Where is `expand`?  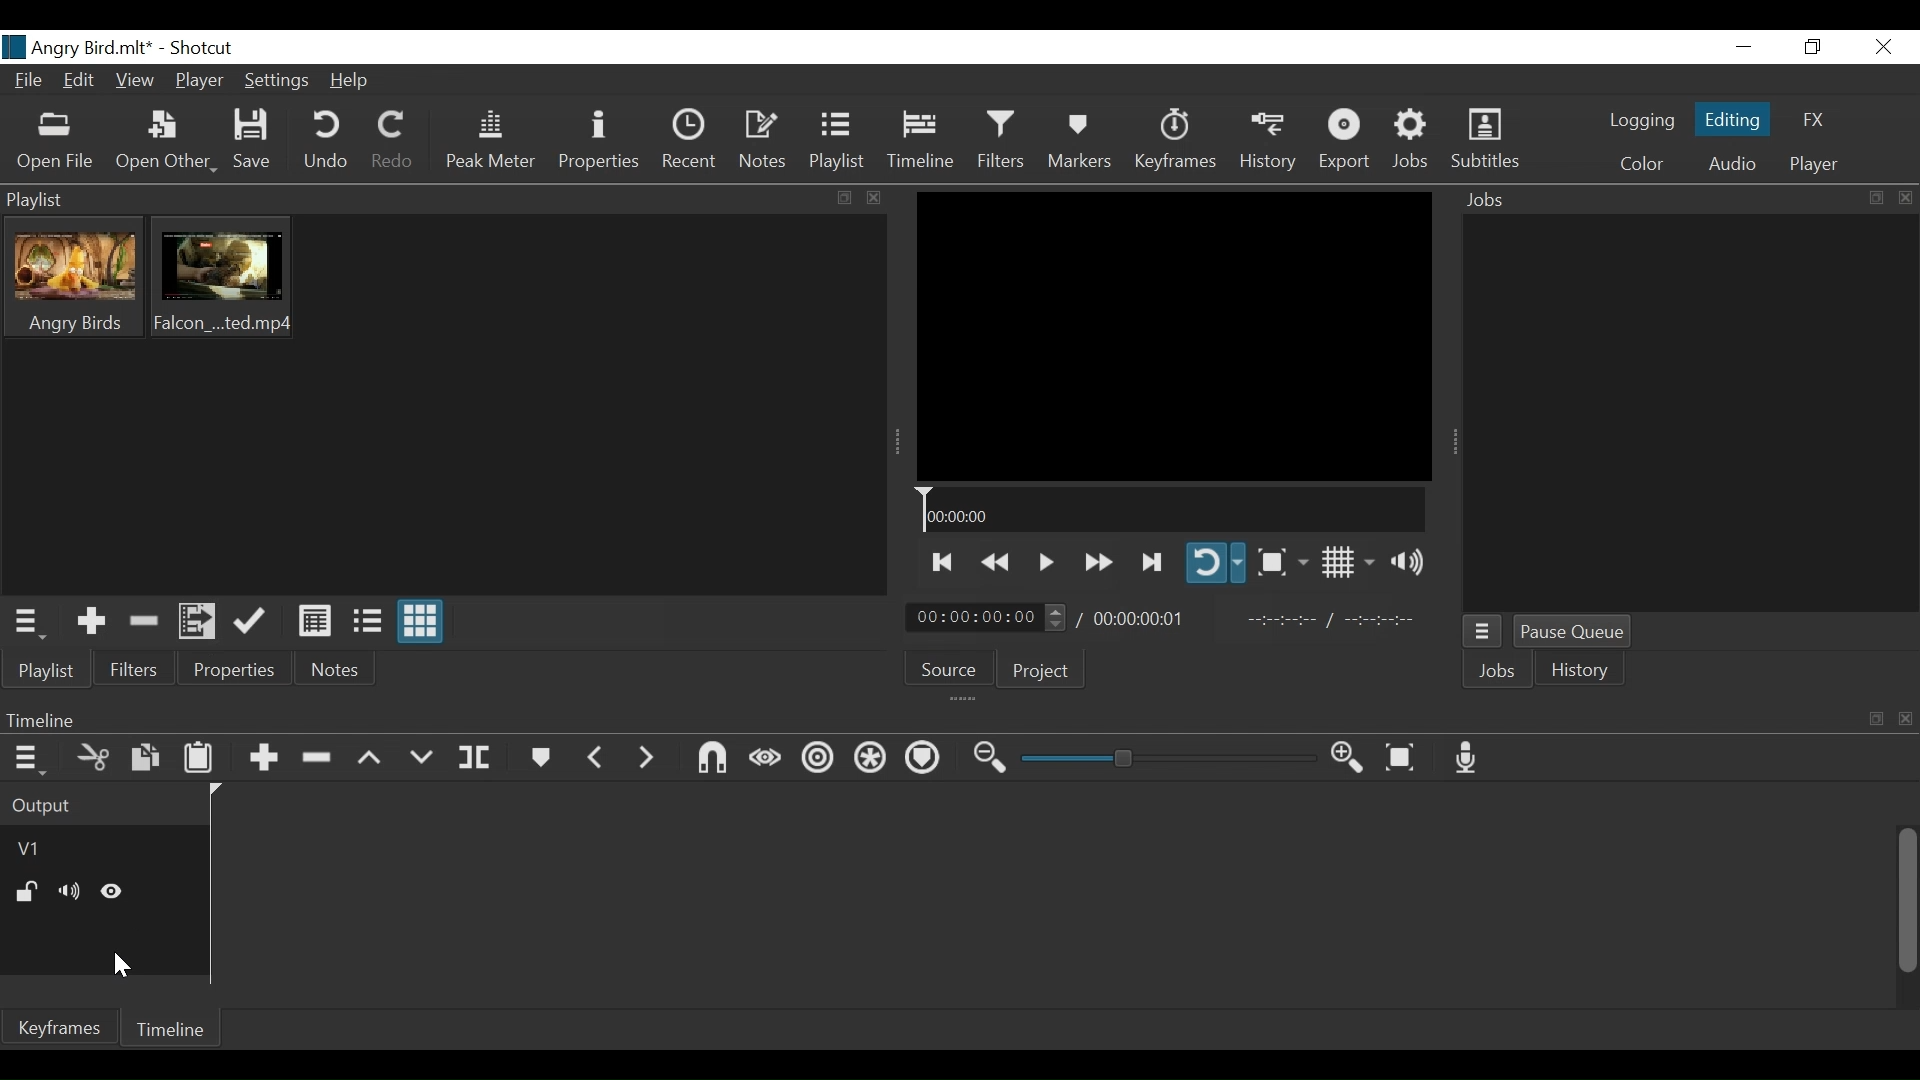 expand is located at coordinates (1877, 198).